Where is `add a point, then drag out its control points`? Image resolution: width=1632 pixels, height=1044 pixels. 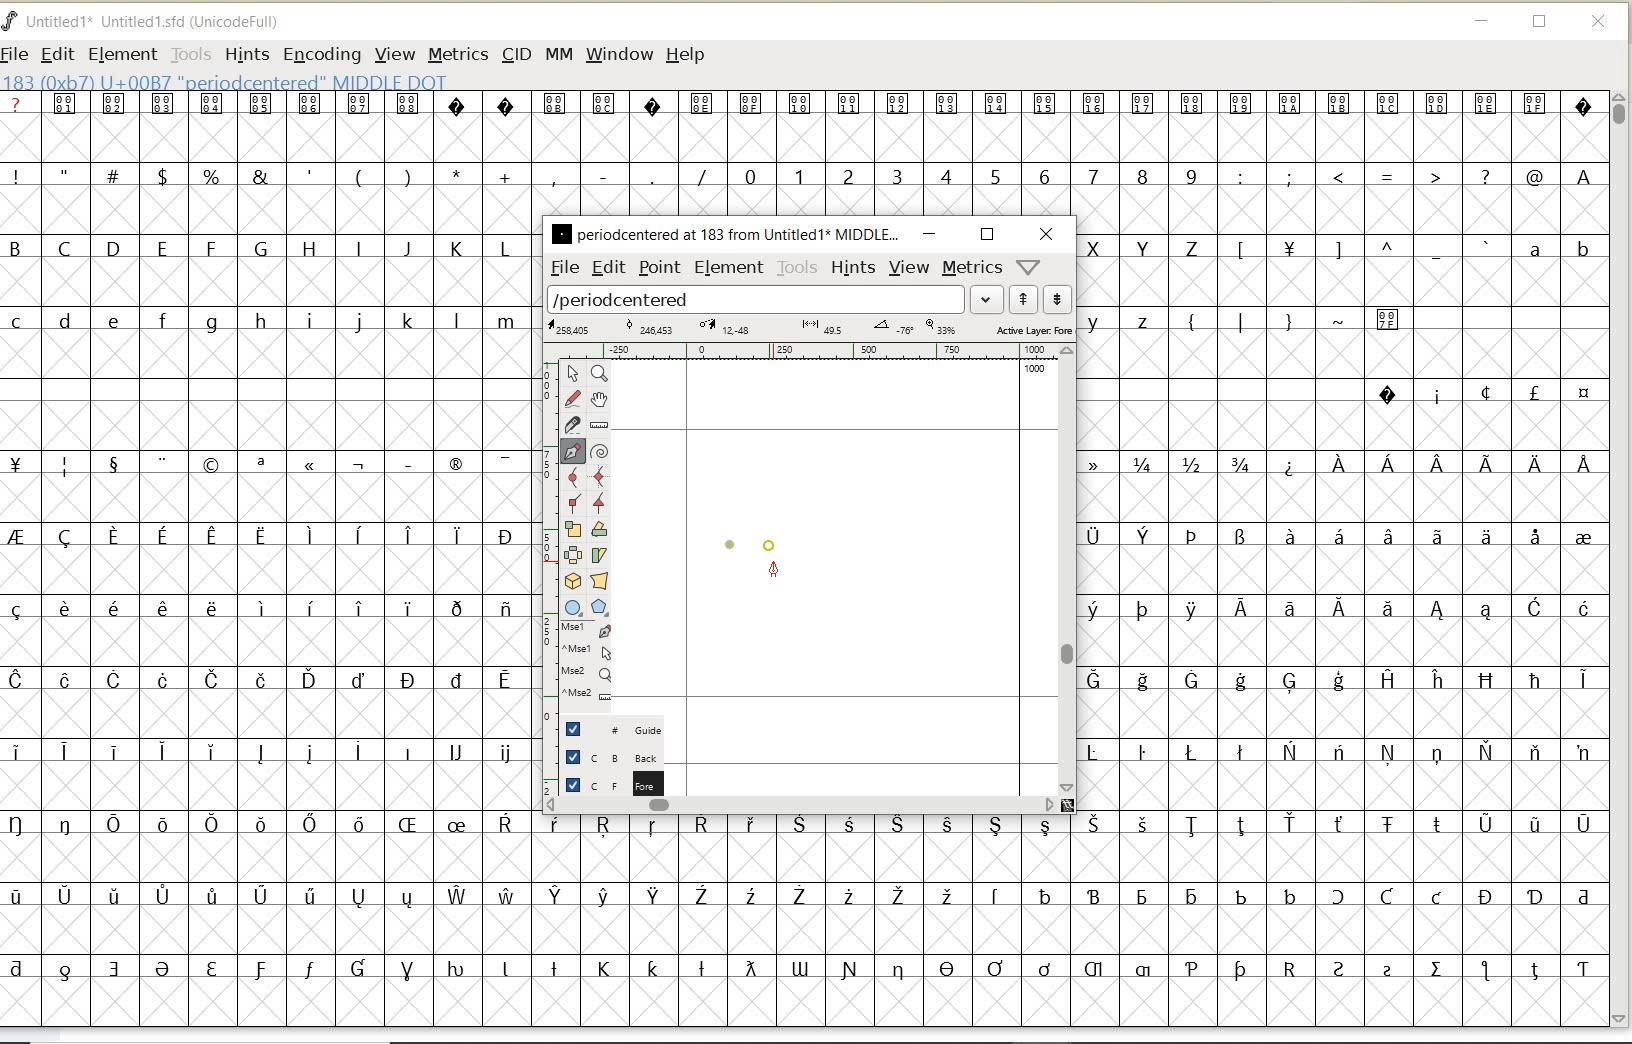
add a point, then drag out its control points is located at coordinates (573, 450).